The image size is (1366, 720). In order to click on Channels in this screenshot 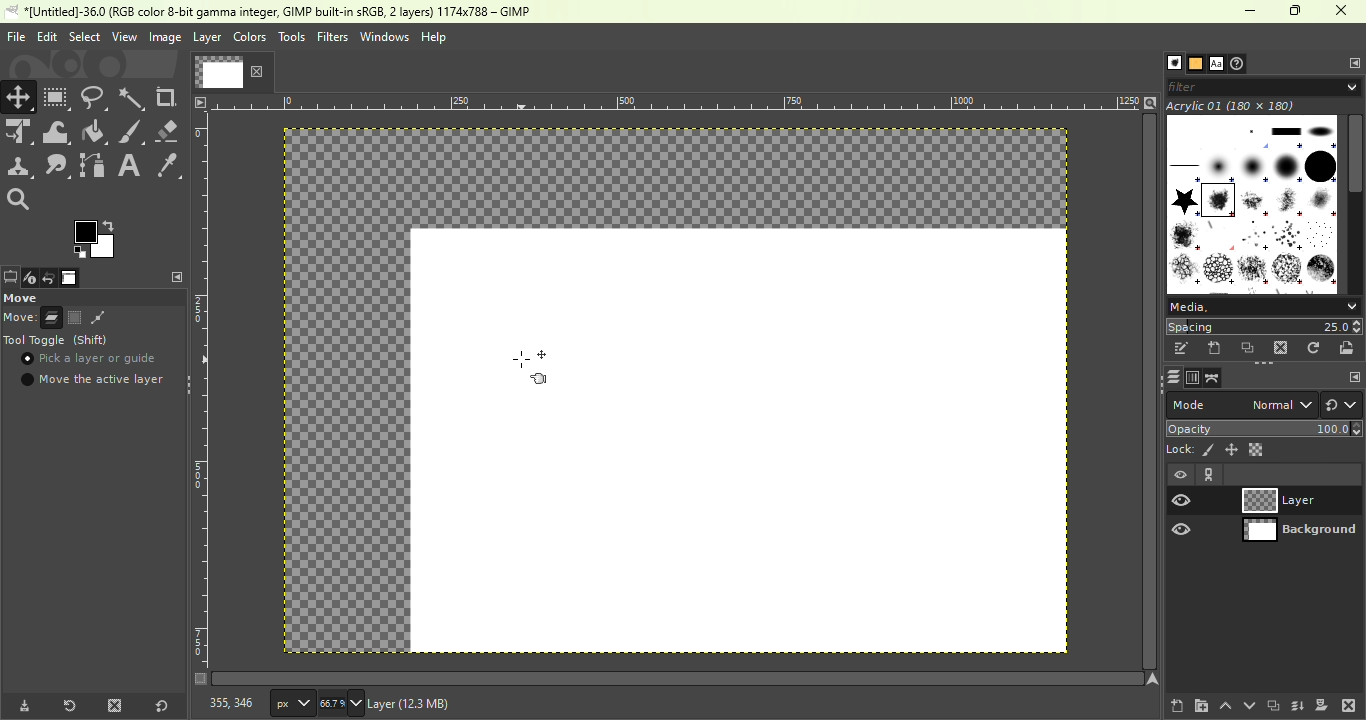, I will do `click(1191, 378)`.